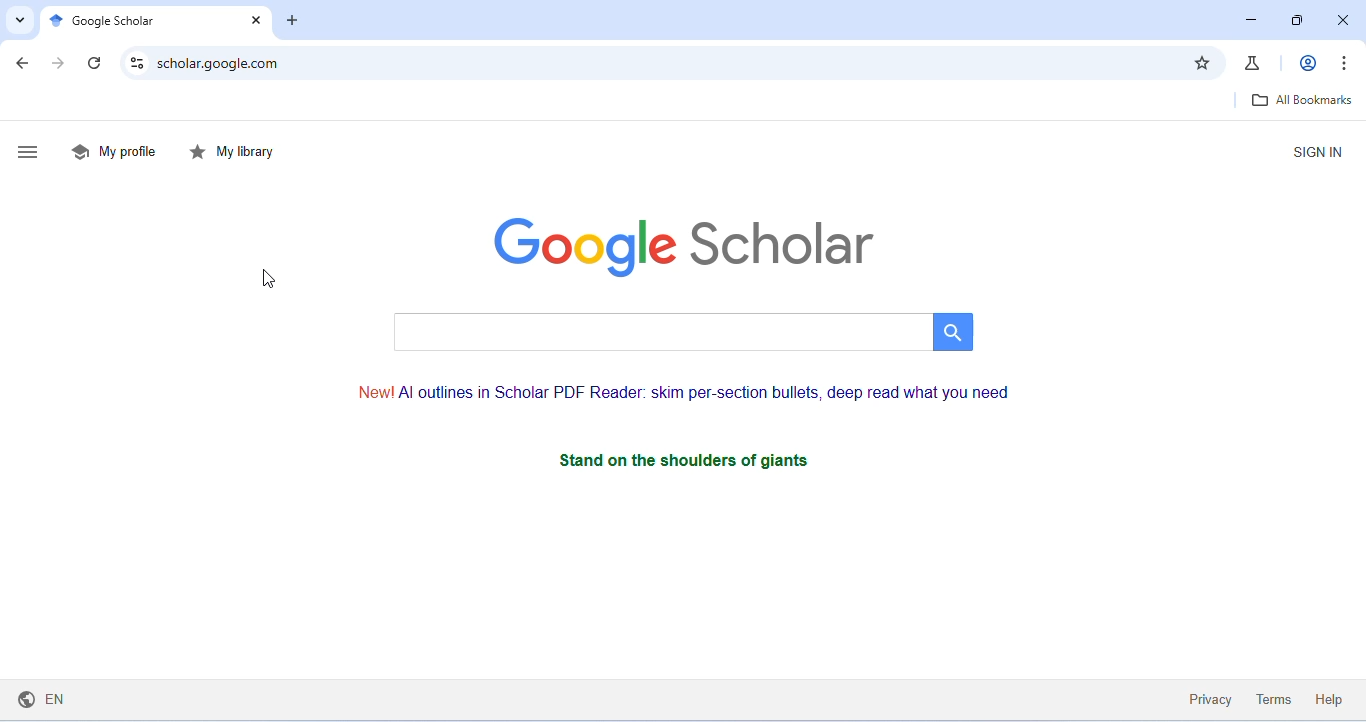 The image size is (1366, 722). Describe the element at coordinates (111, 20) in the screenshot. I see `google scholar` at that location.